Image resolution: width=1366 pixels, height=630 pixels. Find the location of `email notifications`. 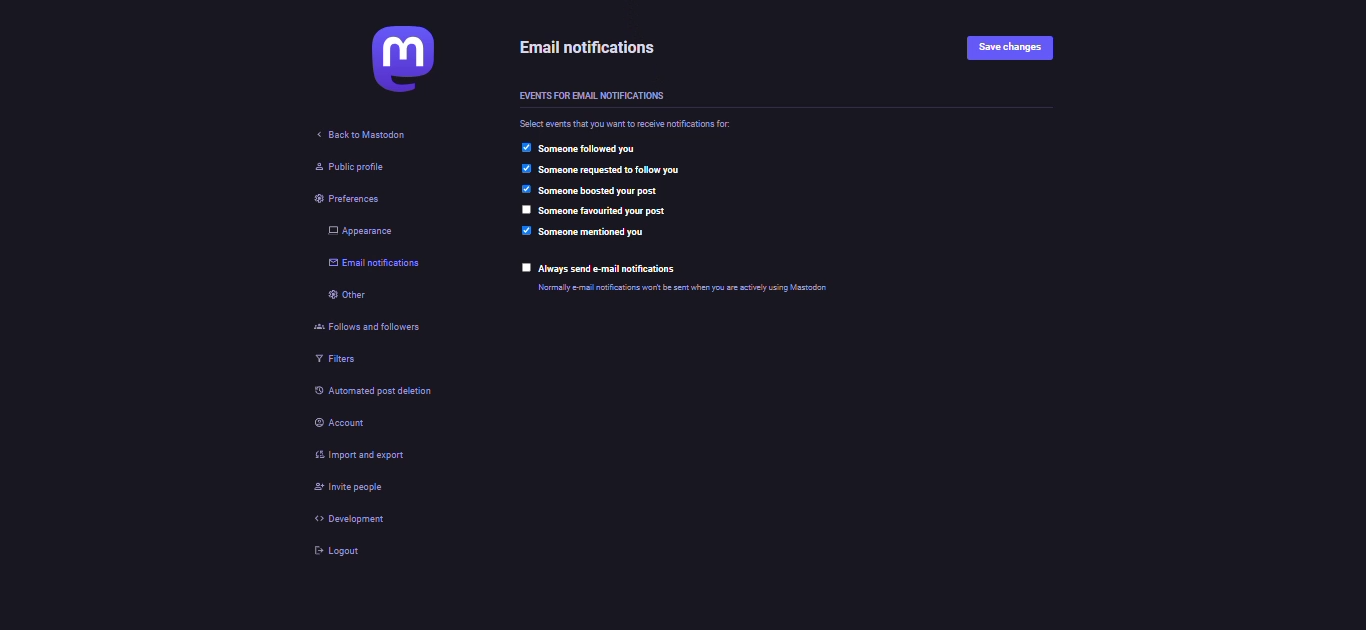

email notifications is located at coordinates (369, 265).